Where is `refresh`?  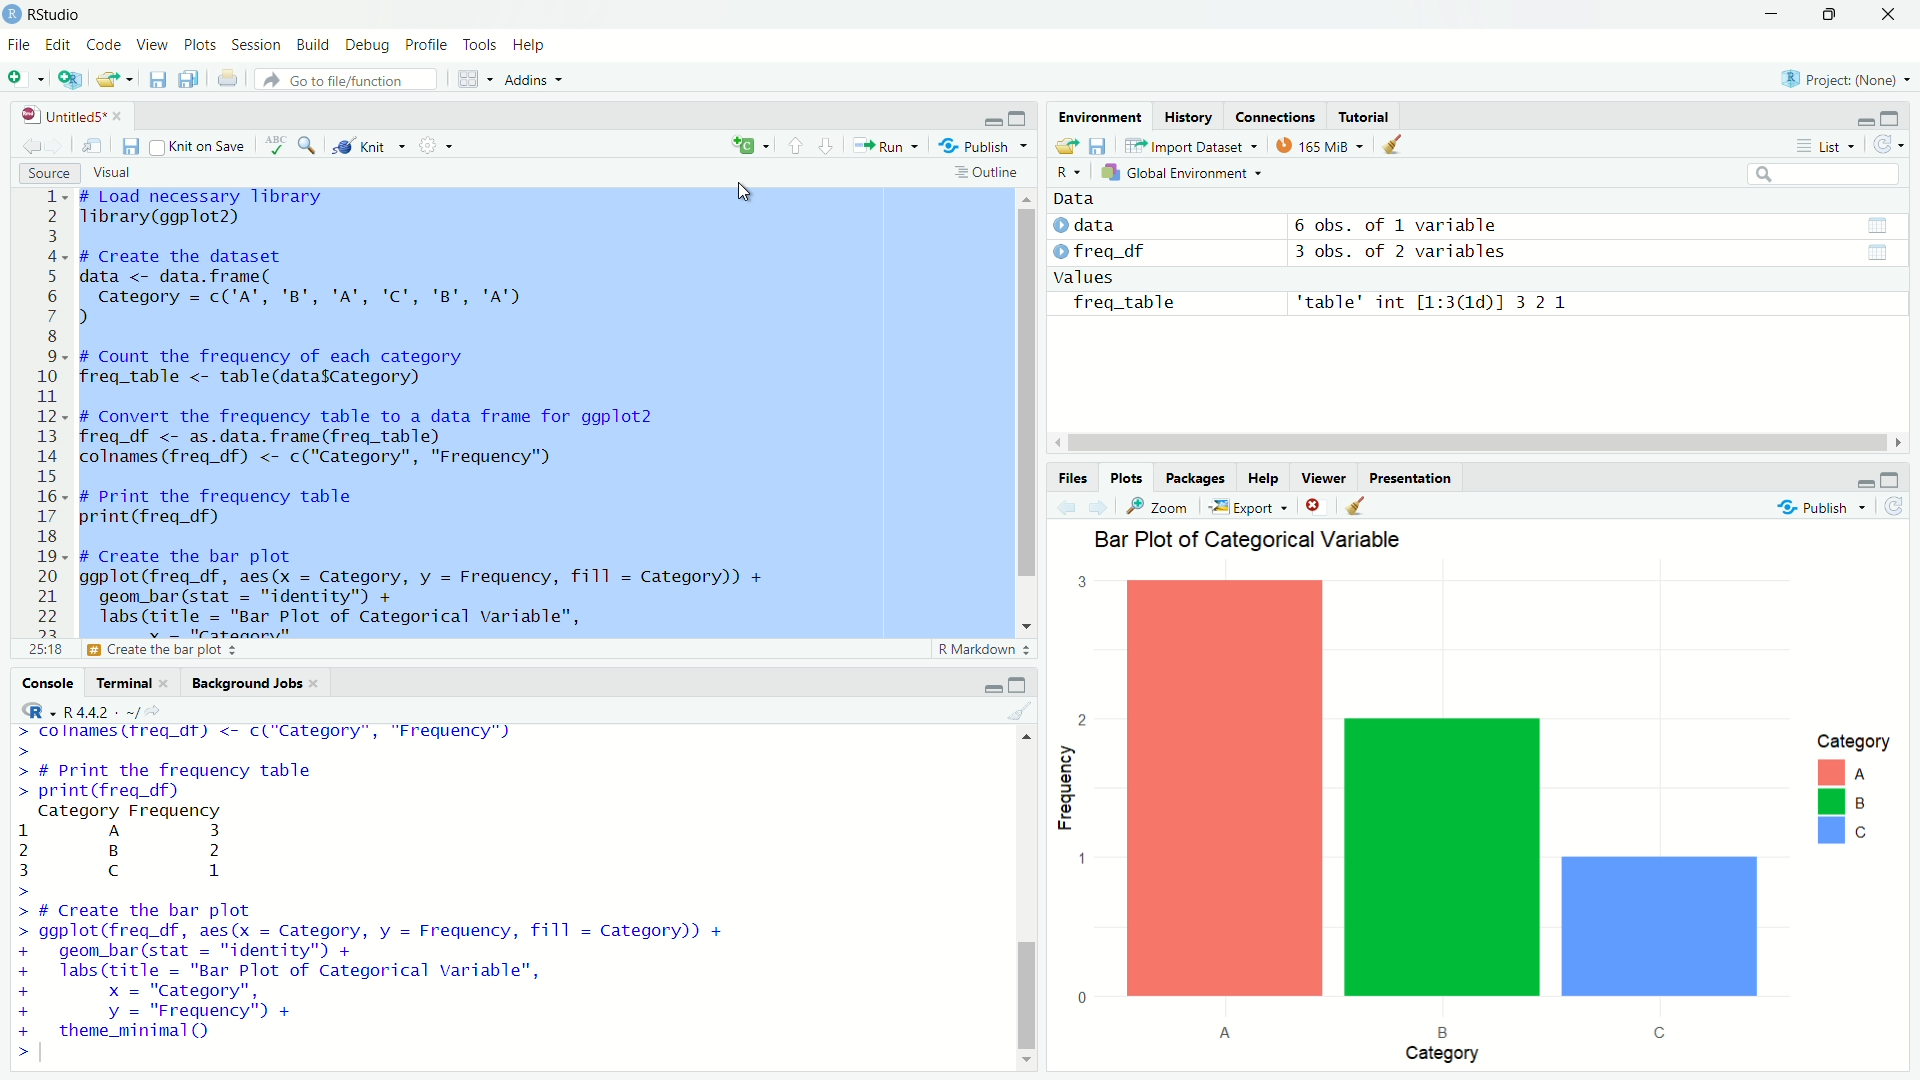 refresh is located at coordinates (1906, 512).